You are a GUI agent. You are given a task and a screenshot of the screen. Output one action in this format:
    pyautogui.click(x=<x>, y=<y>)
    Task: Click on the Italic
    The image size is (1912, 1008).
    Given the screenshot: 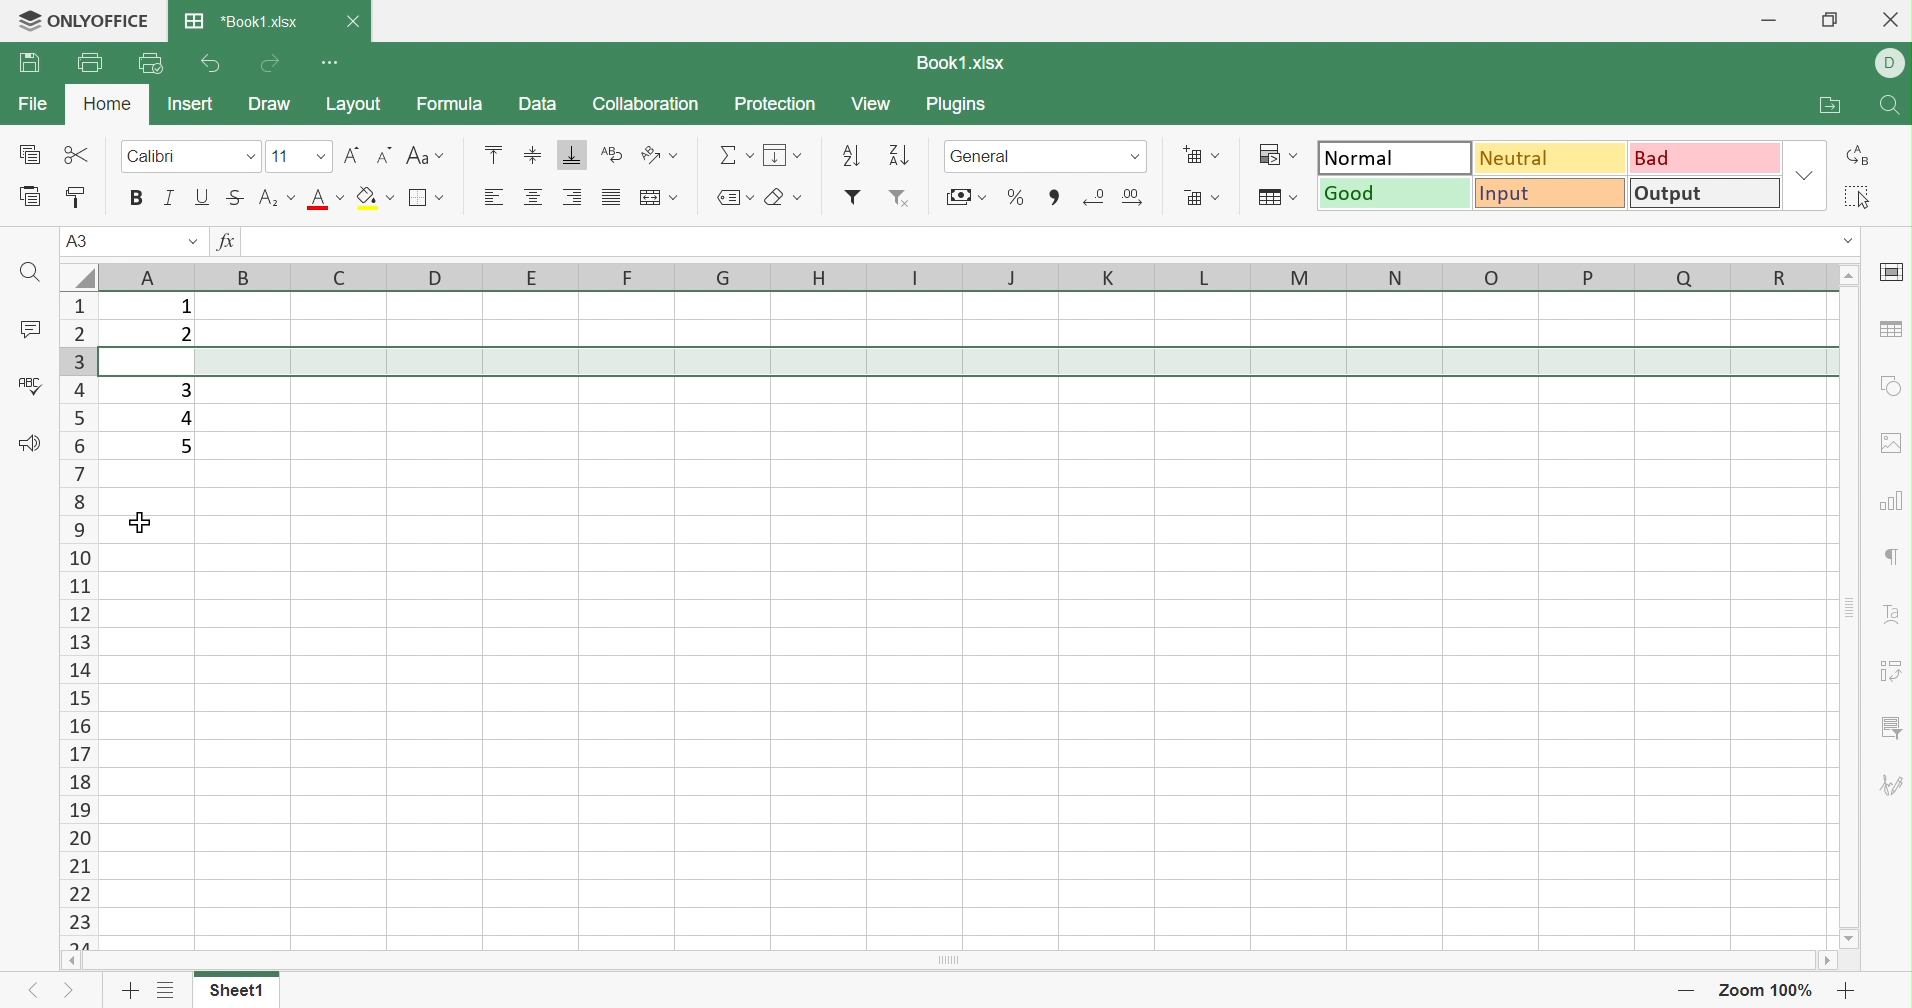 What is the action you would take?
    pyautogui.click(x=169, y=200)
    